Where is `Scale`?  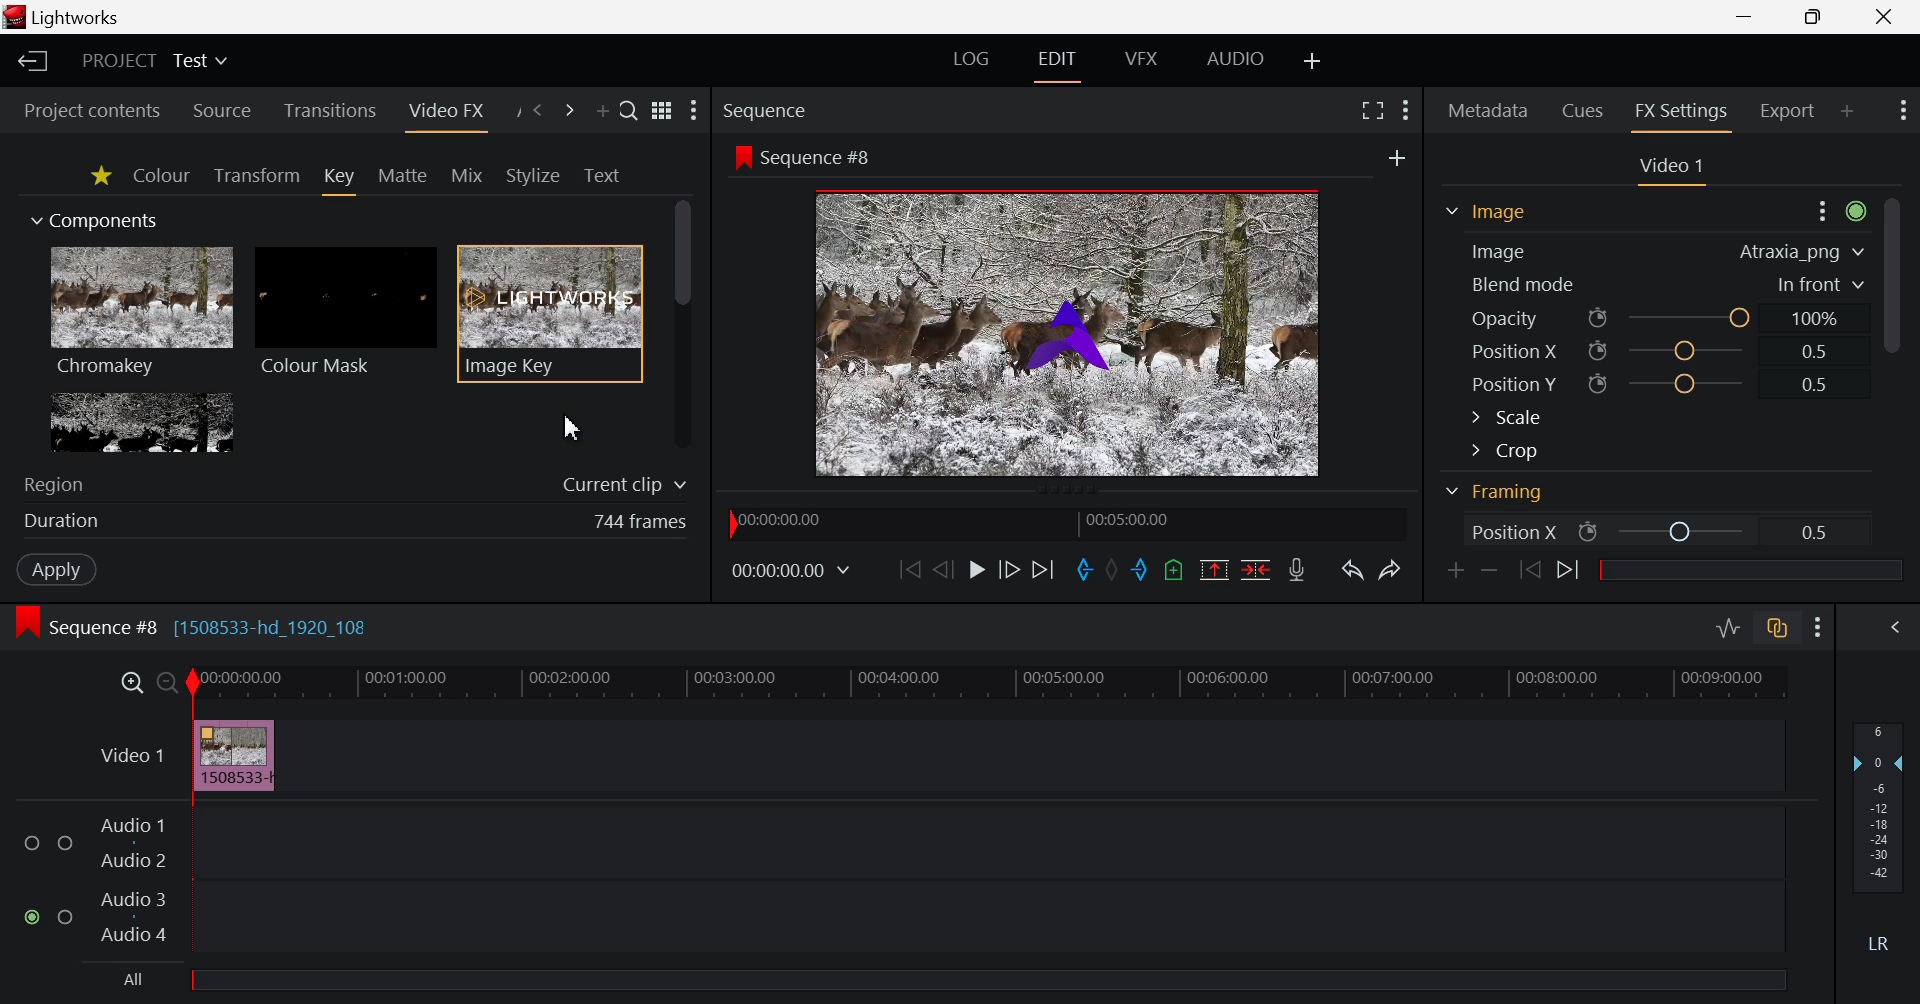 Scale is located at coordinates (1588, 417).